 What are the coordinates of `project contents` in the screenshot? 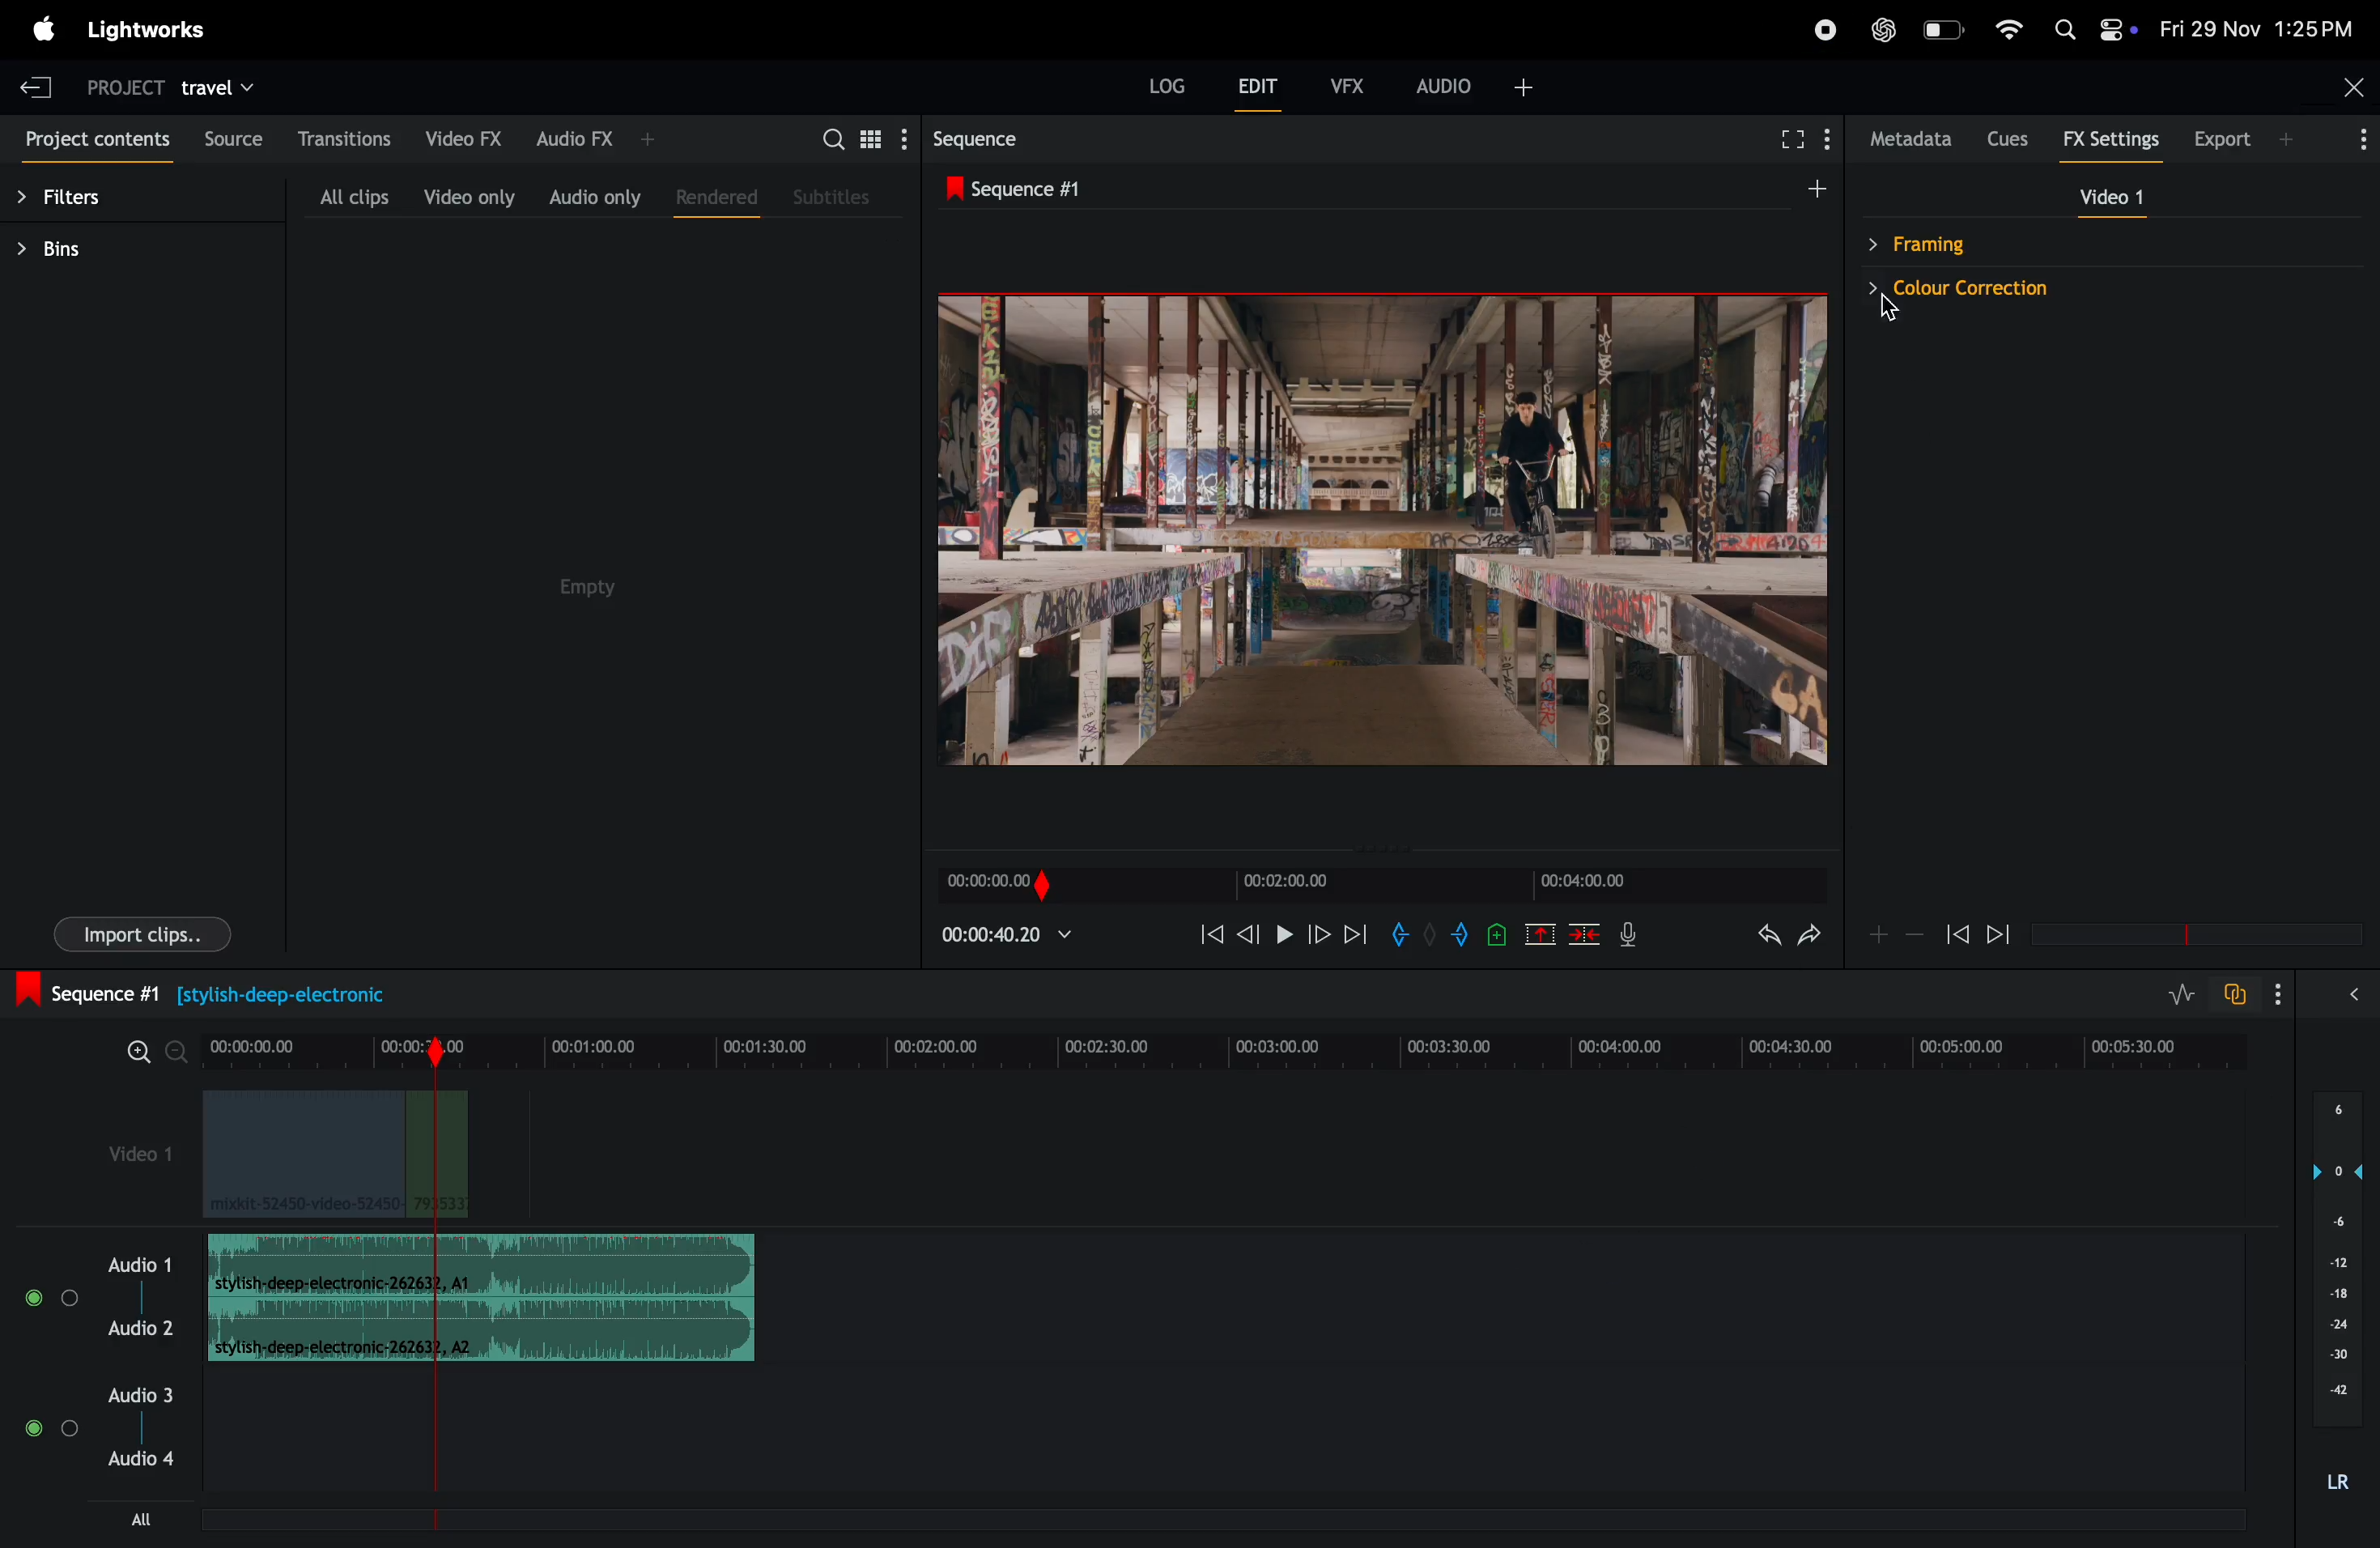 It's located at (96, 142).